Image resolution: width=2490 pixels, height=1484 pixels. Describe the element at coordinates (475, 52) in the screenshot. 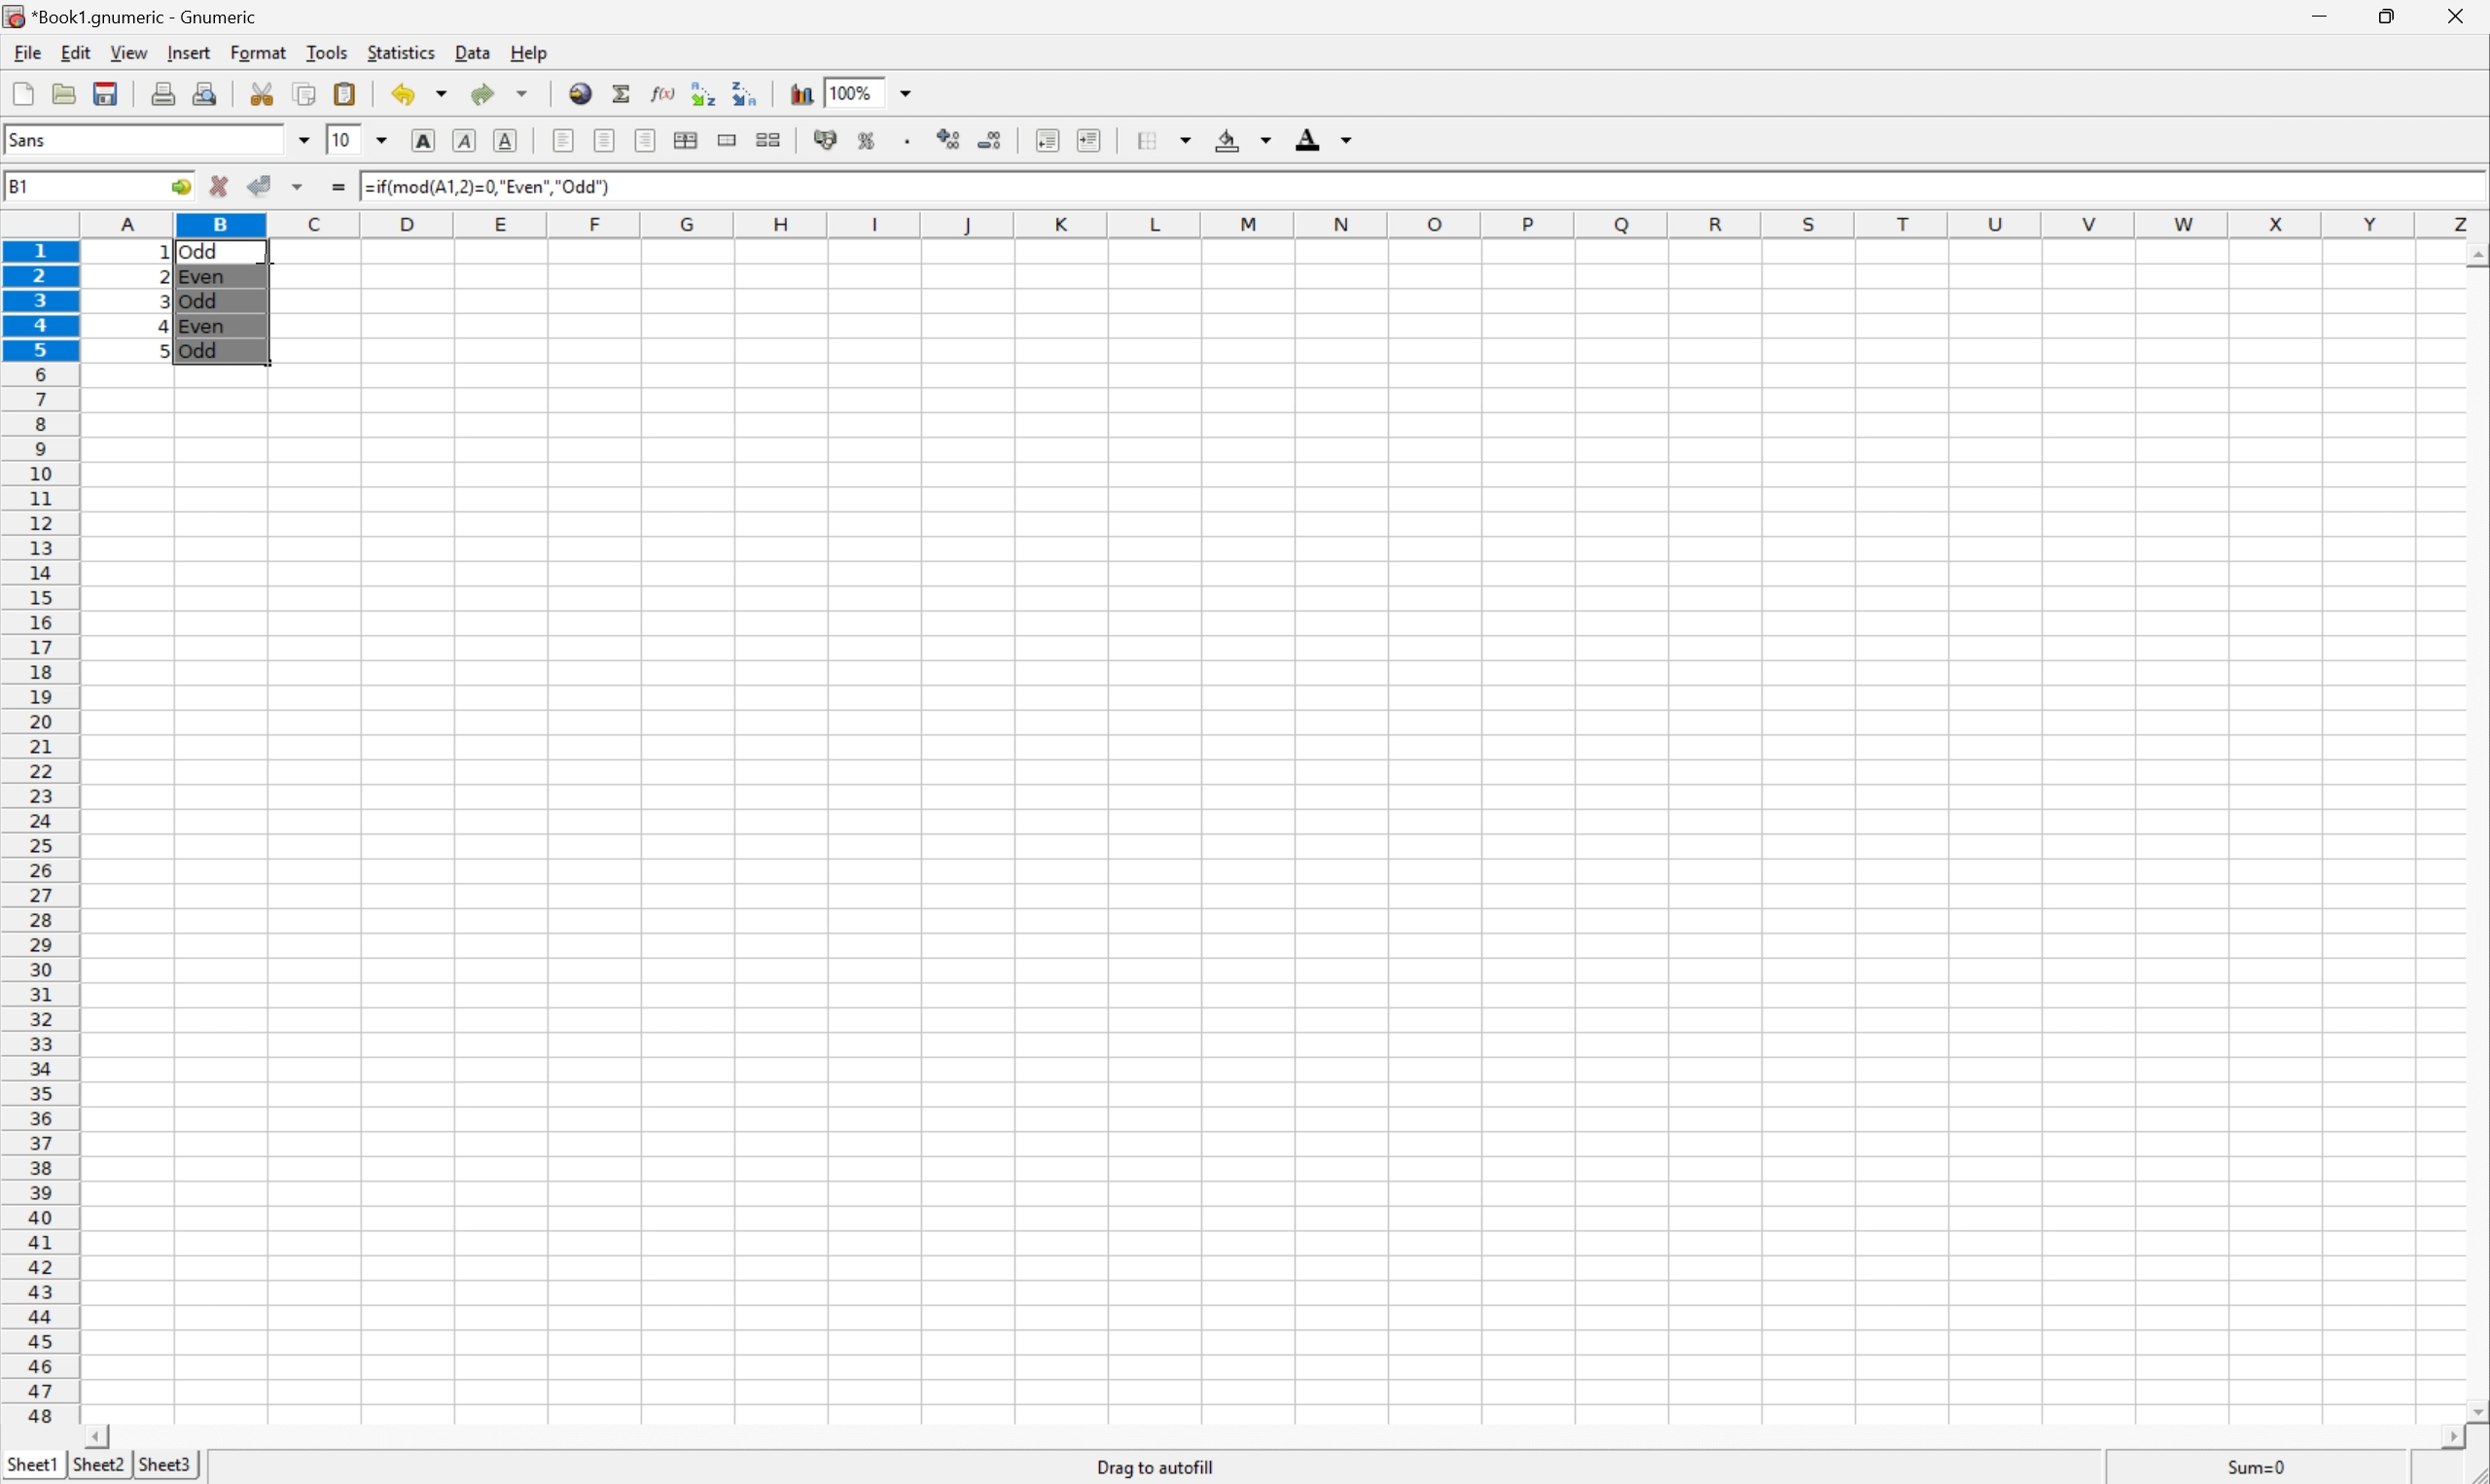

I see `Data` at that location.